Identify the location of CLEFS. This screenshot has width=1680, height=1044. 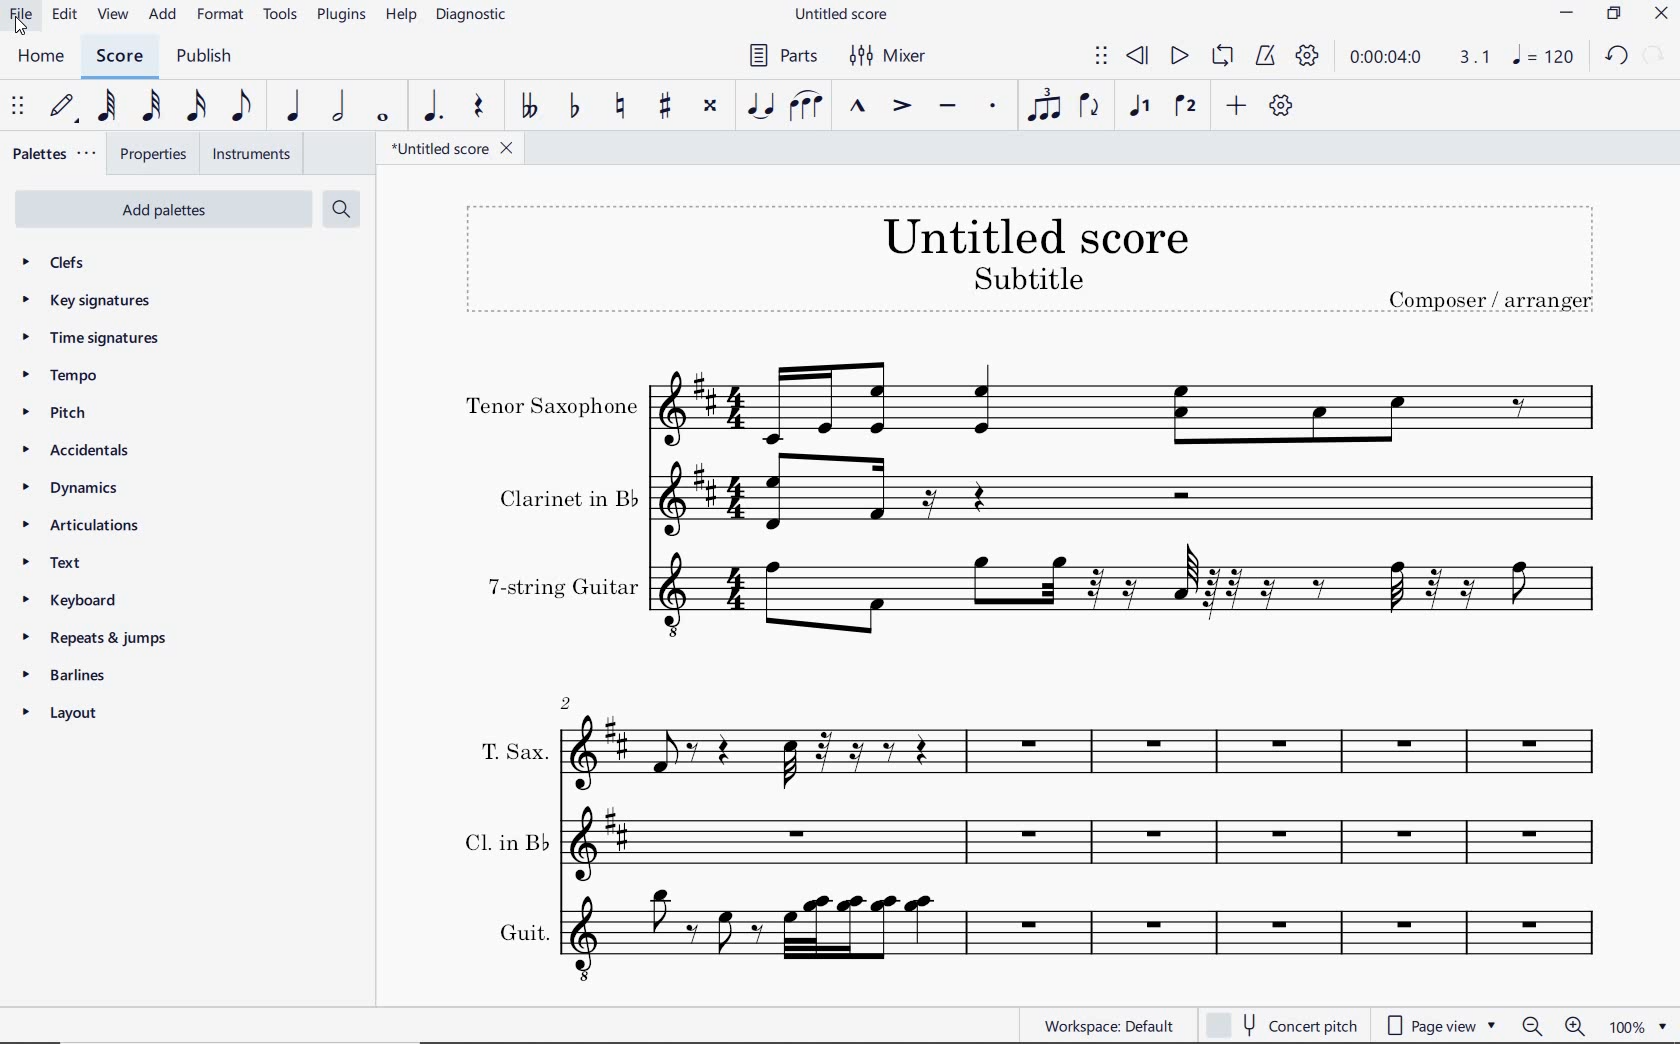
(57, 262).